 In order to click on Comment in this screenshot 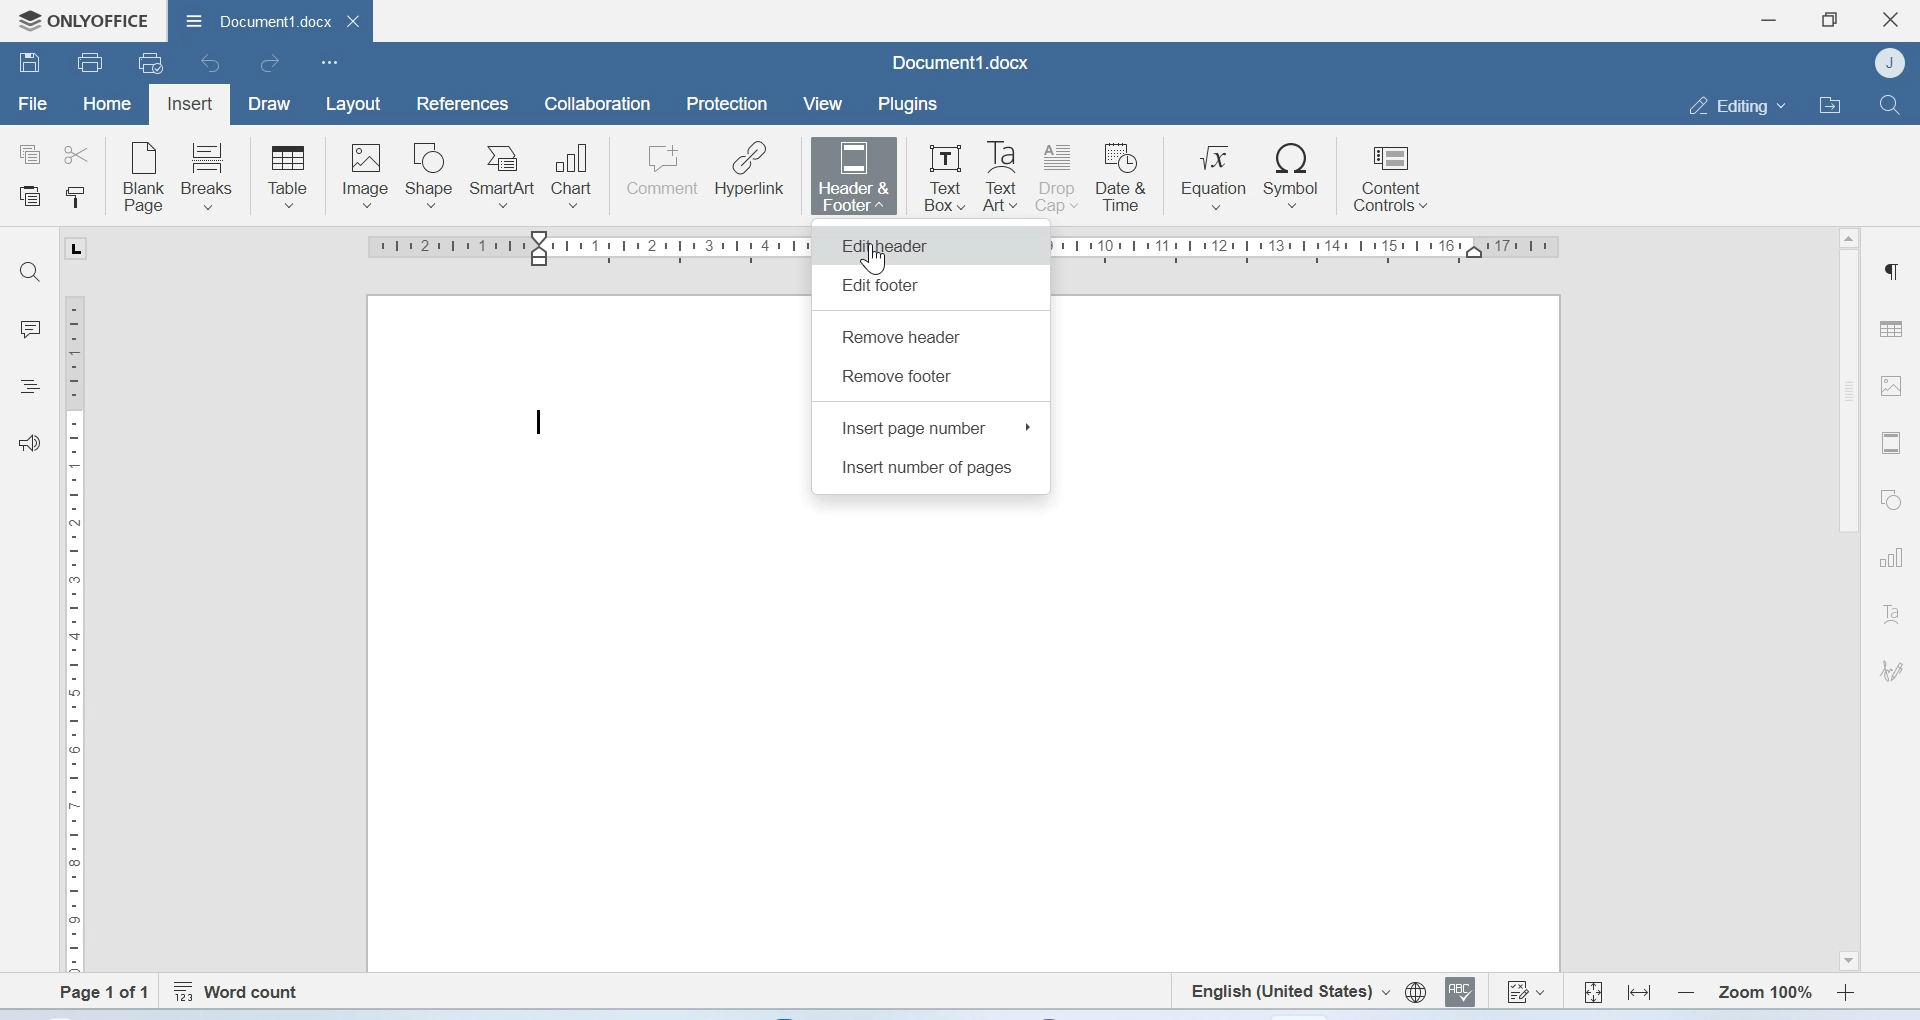, I will do `click(663, 172)`.